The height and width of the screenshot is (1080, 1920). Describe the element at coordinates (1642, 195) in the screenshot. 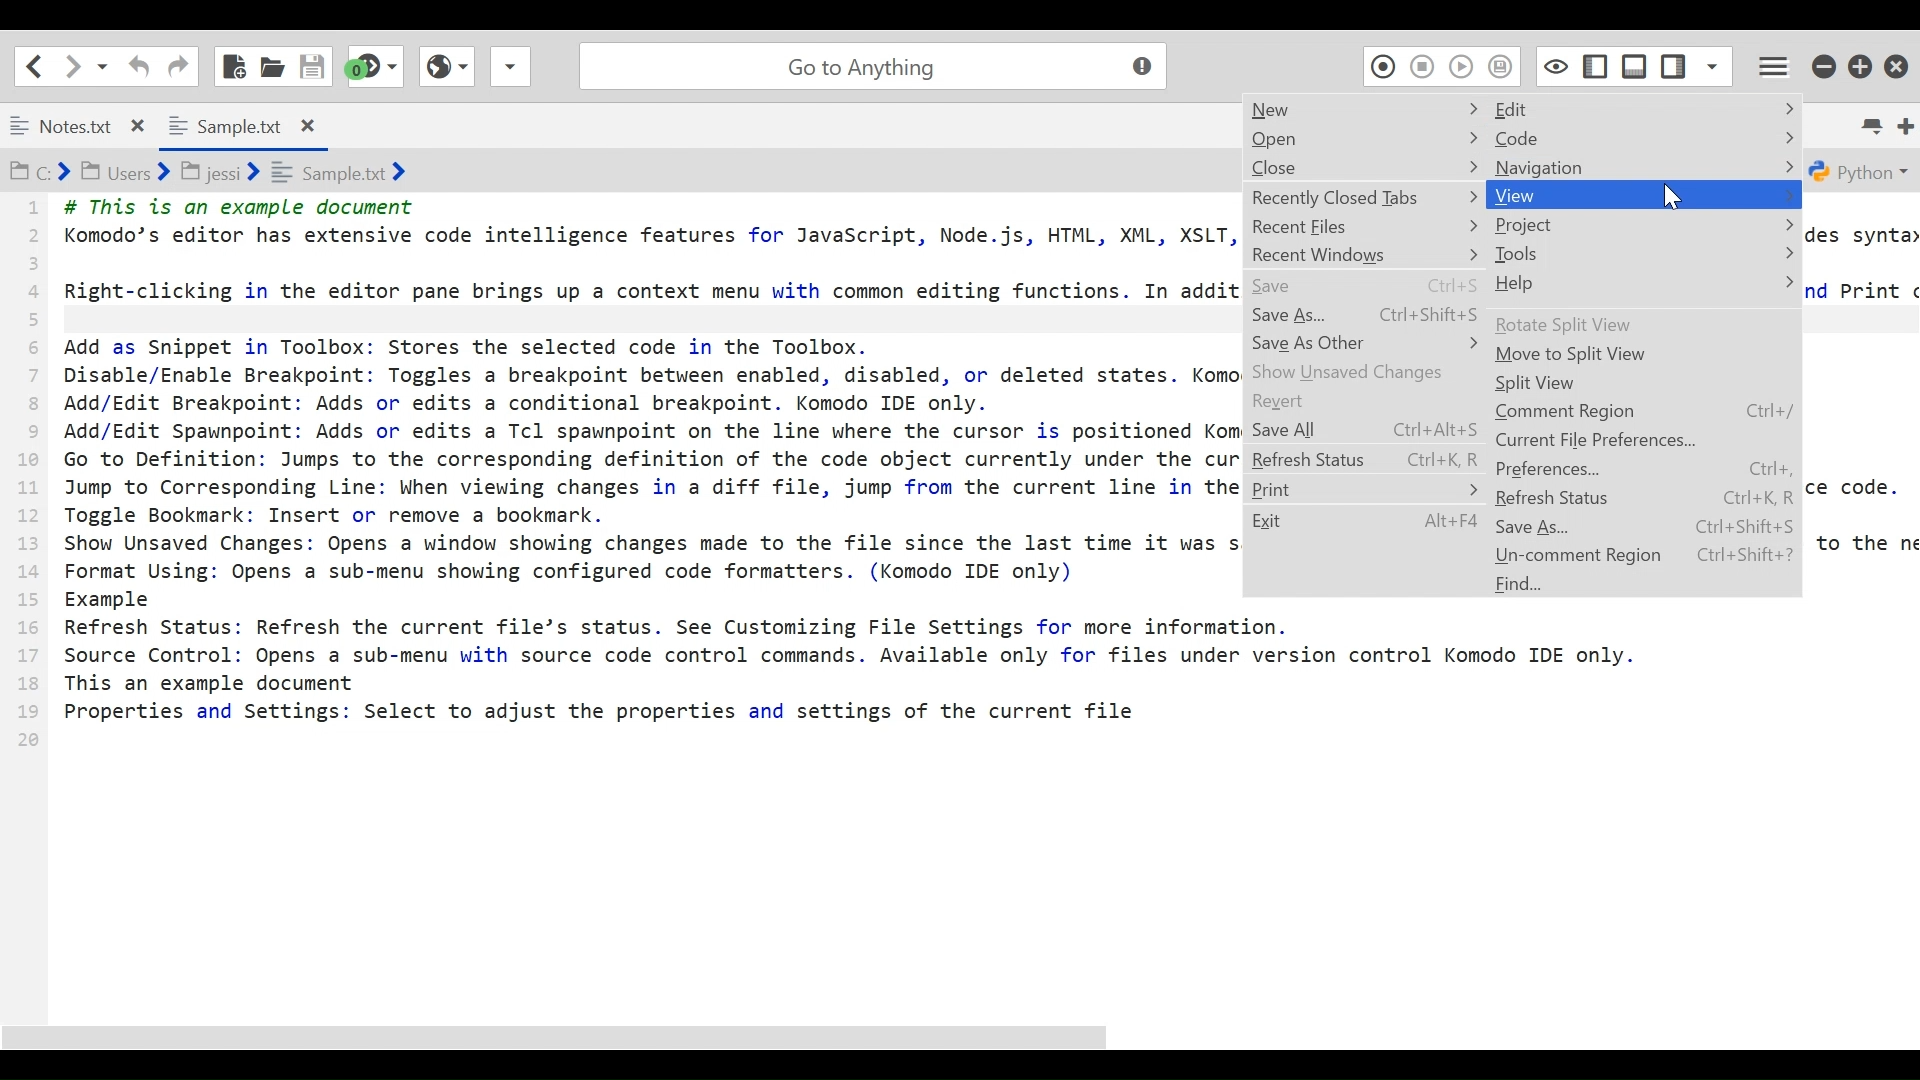

I see `View` at that location.